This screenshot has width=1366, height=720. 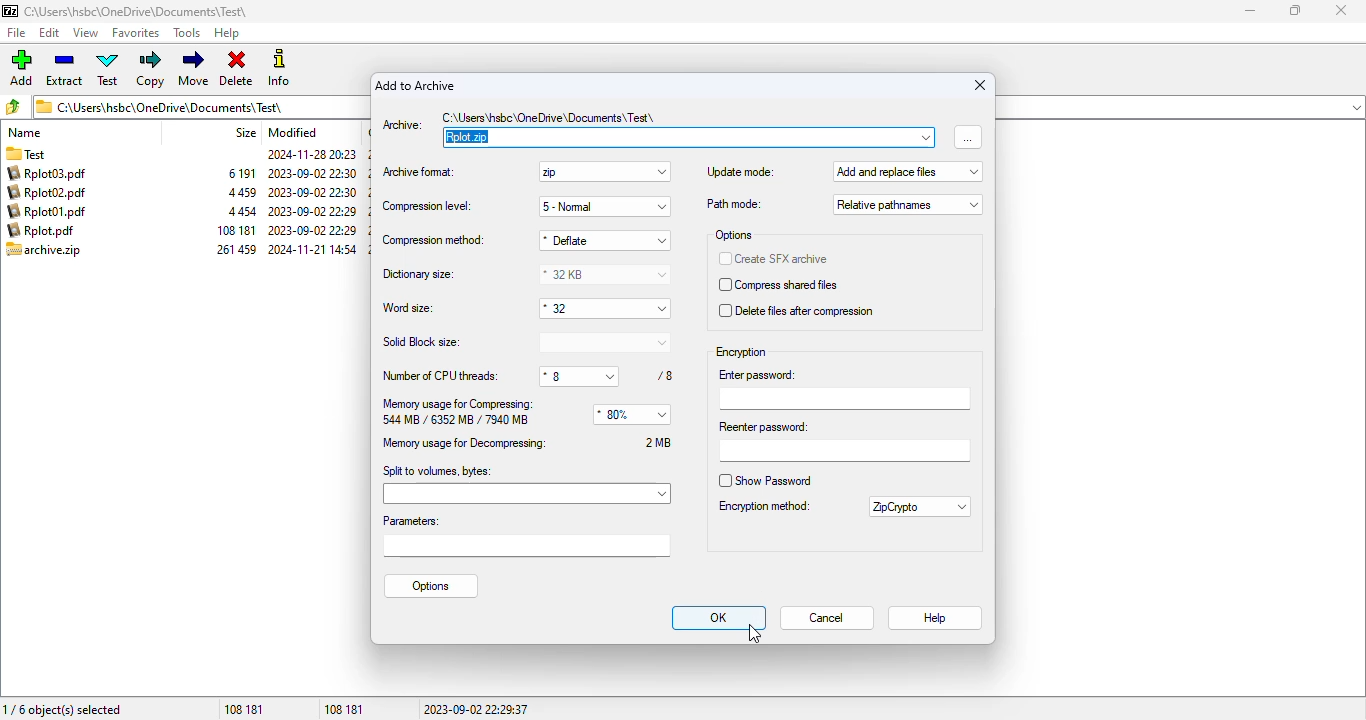 I want to click on folder, so click(x=40, y=152).